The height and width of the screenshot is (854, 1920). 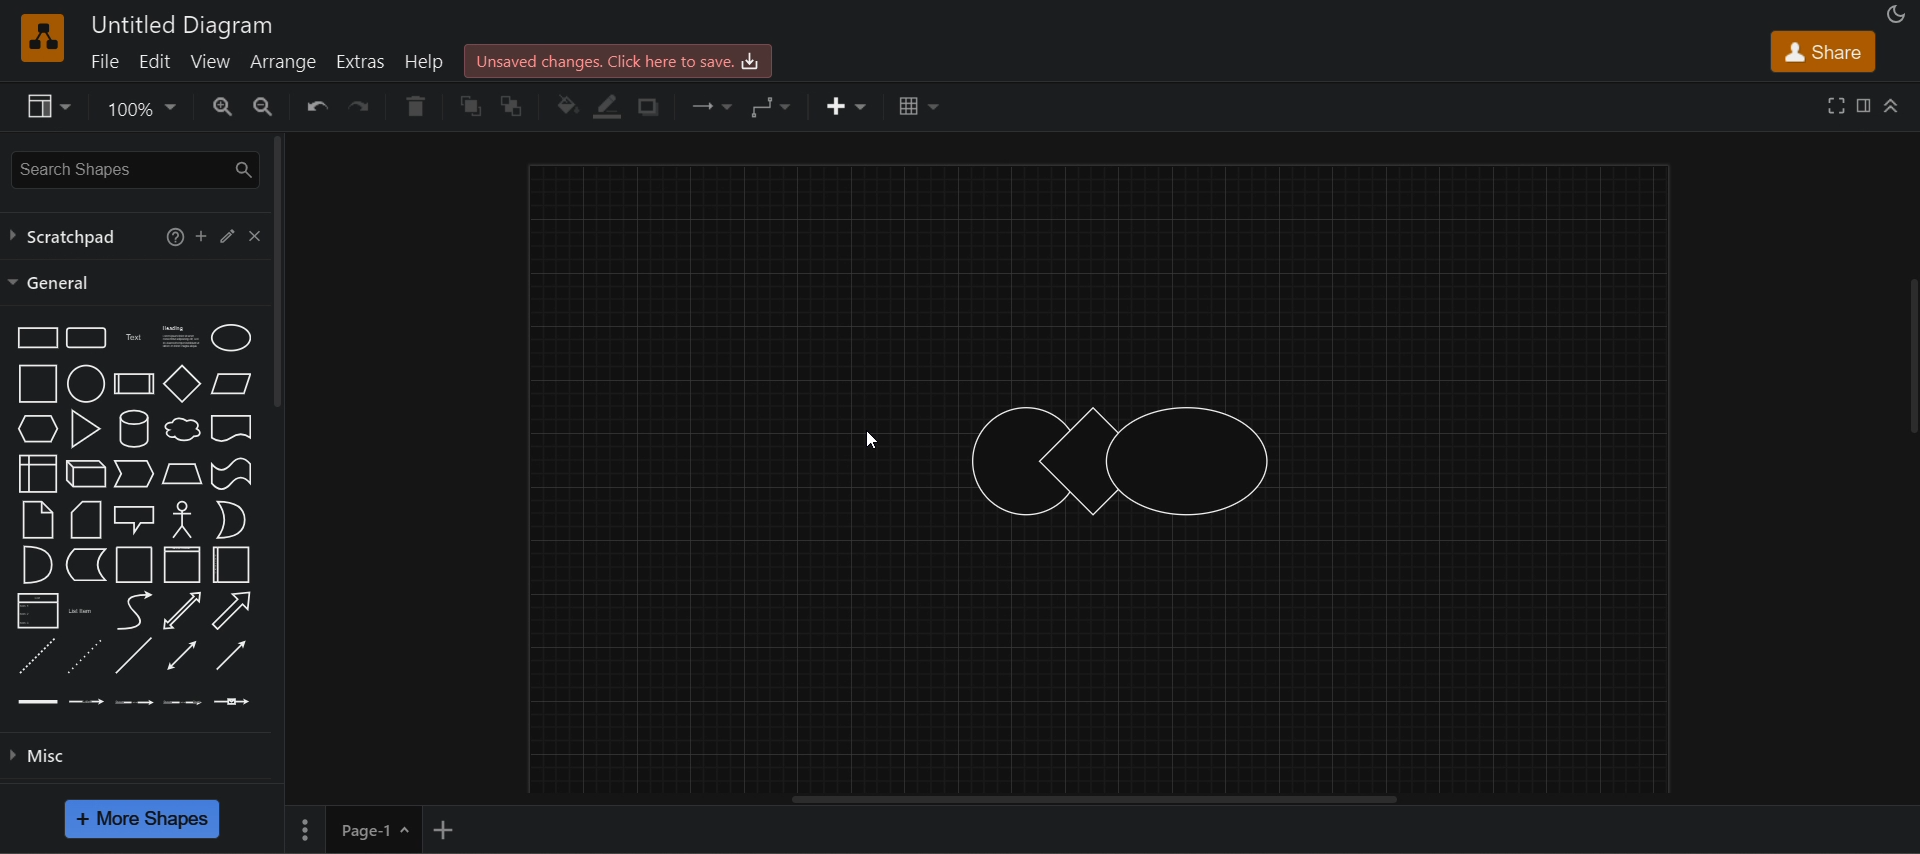 I want to click on or, so click(x=230, y=520).